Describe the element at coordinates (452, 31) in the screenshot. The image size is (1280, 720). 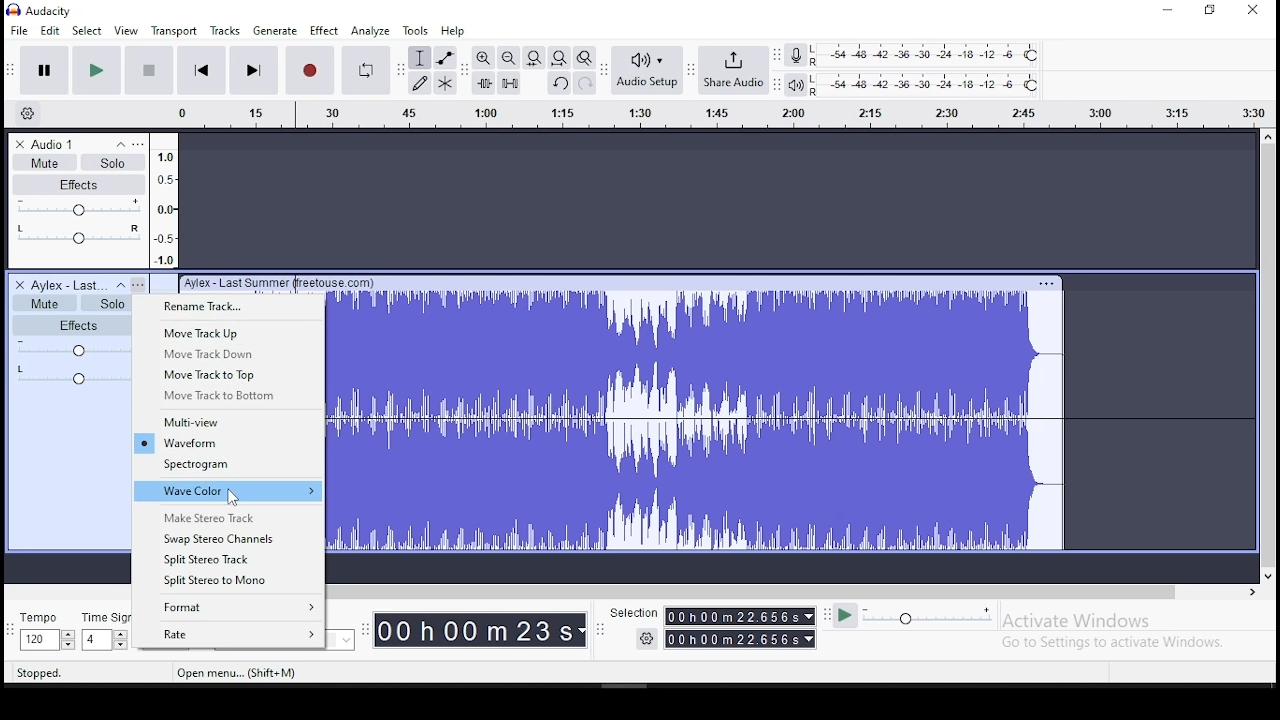
I see `help` at that location.